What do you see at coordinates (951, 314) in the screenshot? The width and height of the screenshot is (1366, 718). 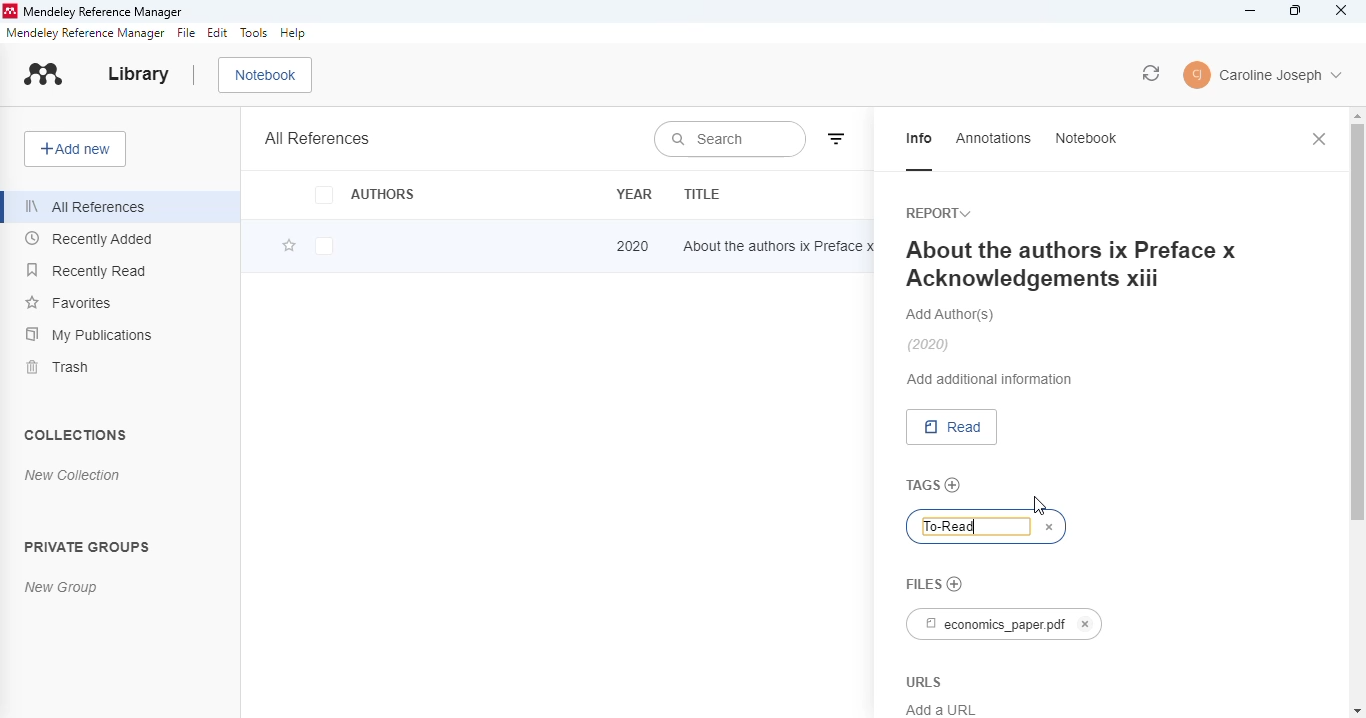 I see `add authors` at bounding box center [951, 314].